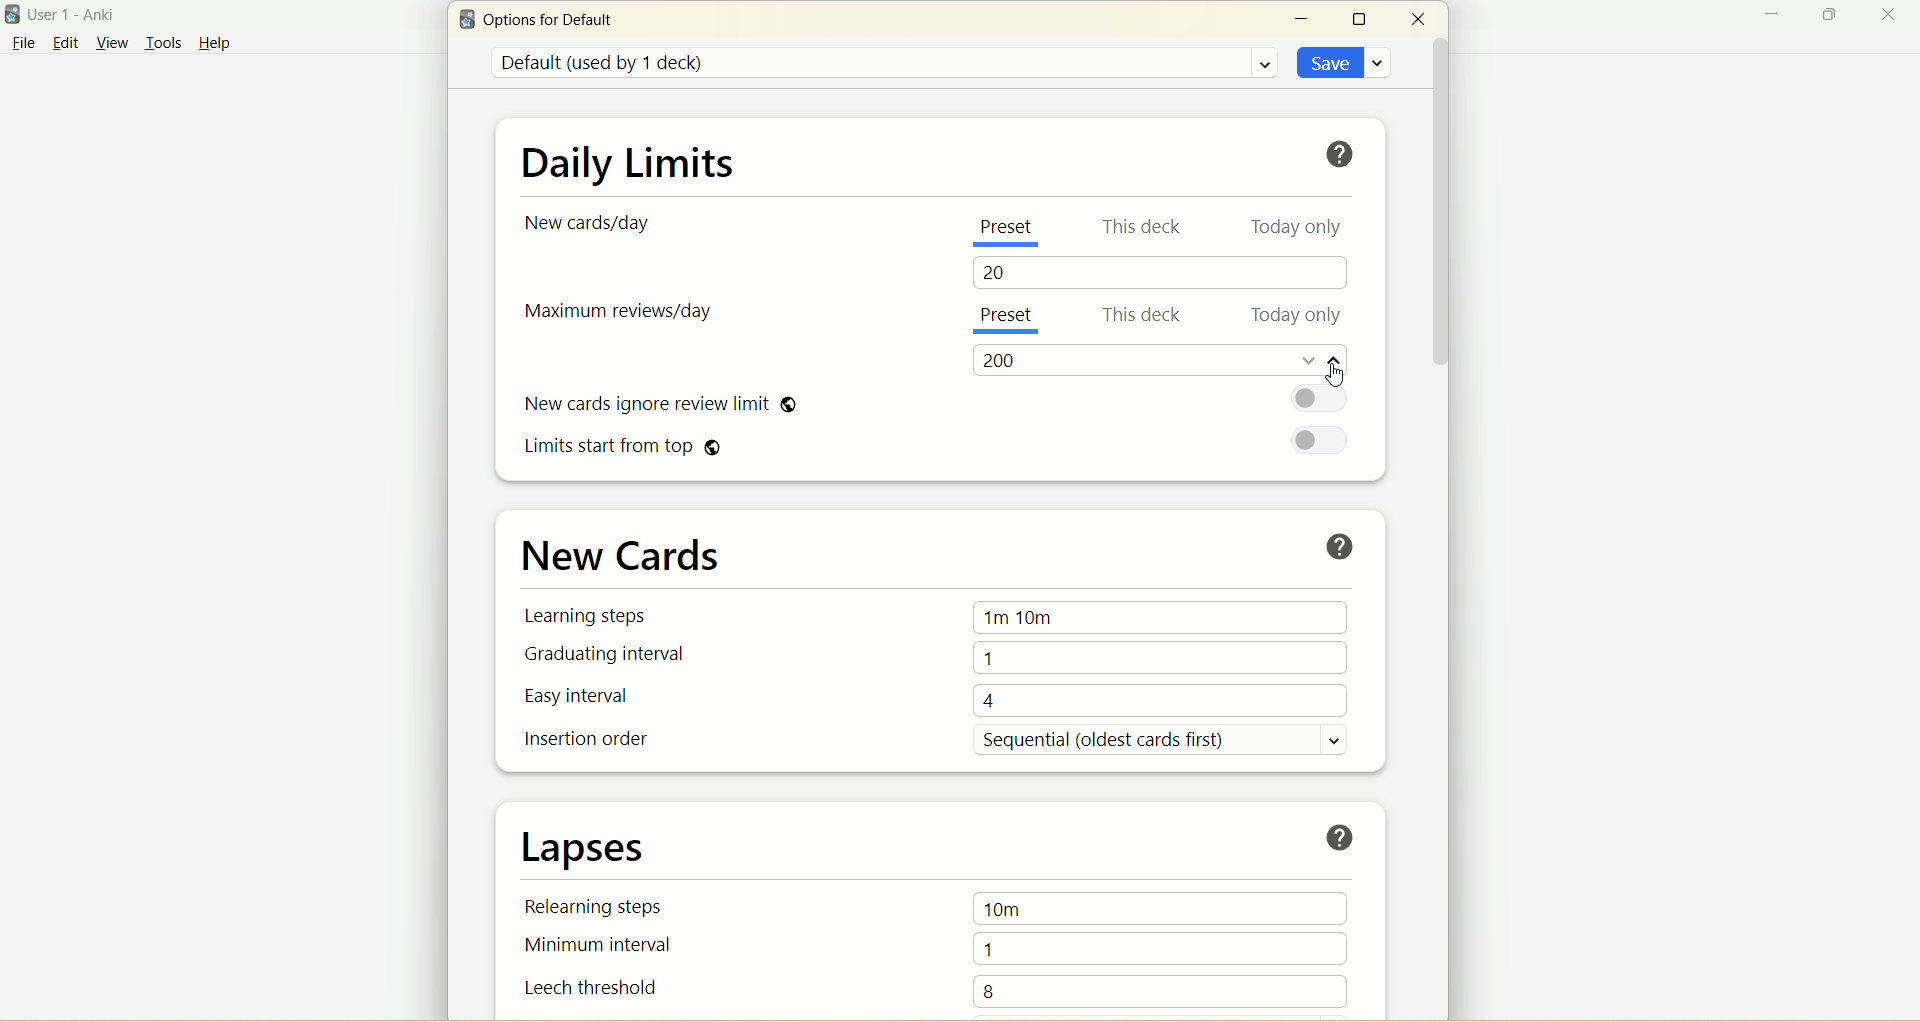  What do you see at coordinates (1303, 17) in the screenshot?
I see `minimize` at bounding box center [1303, 17].